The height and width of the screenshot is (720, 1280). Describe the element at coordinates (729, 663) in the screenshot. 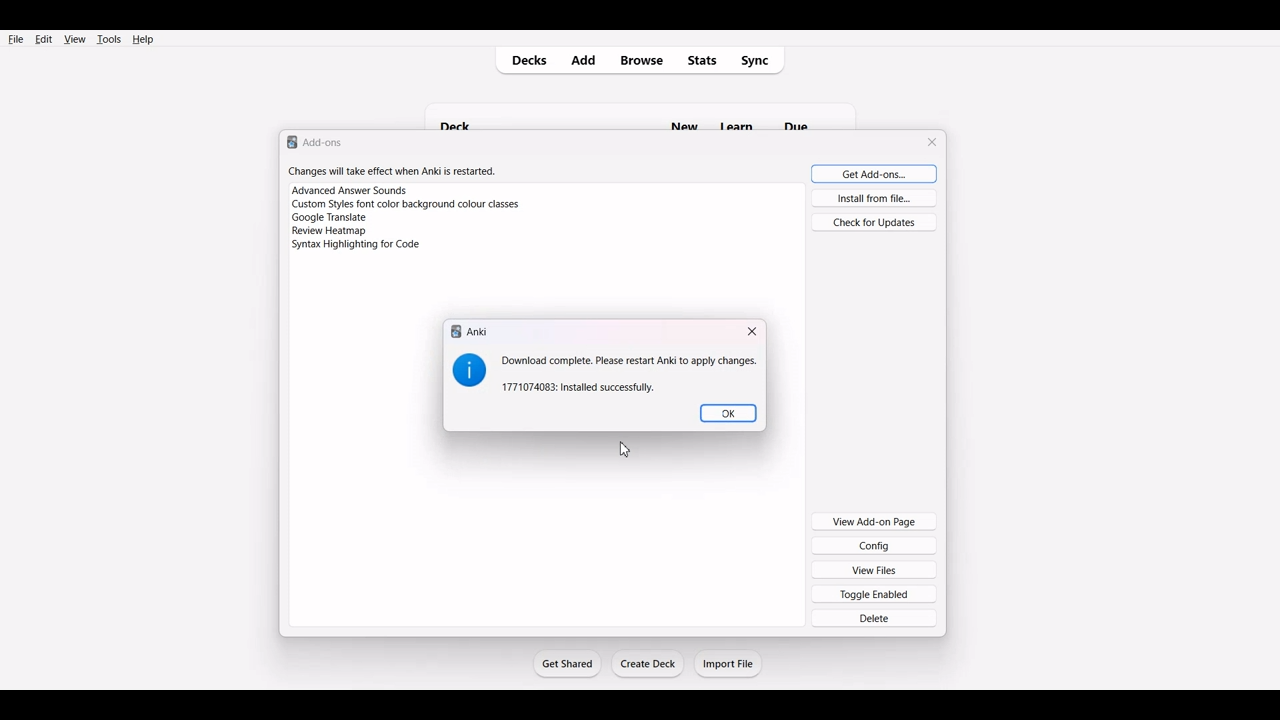

I see `Import File` at that location.